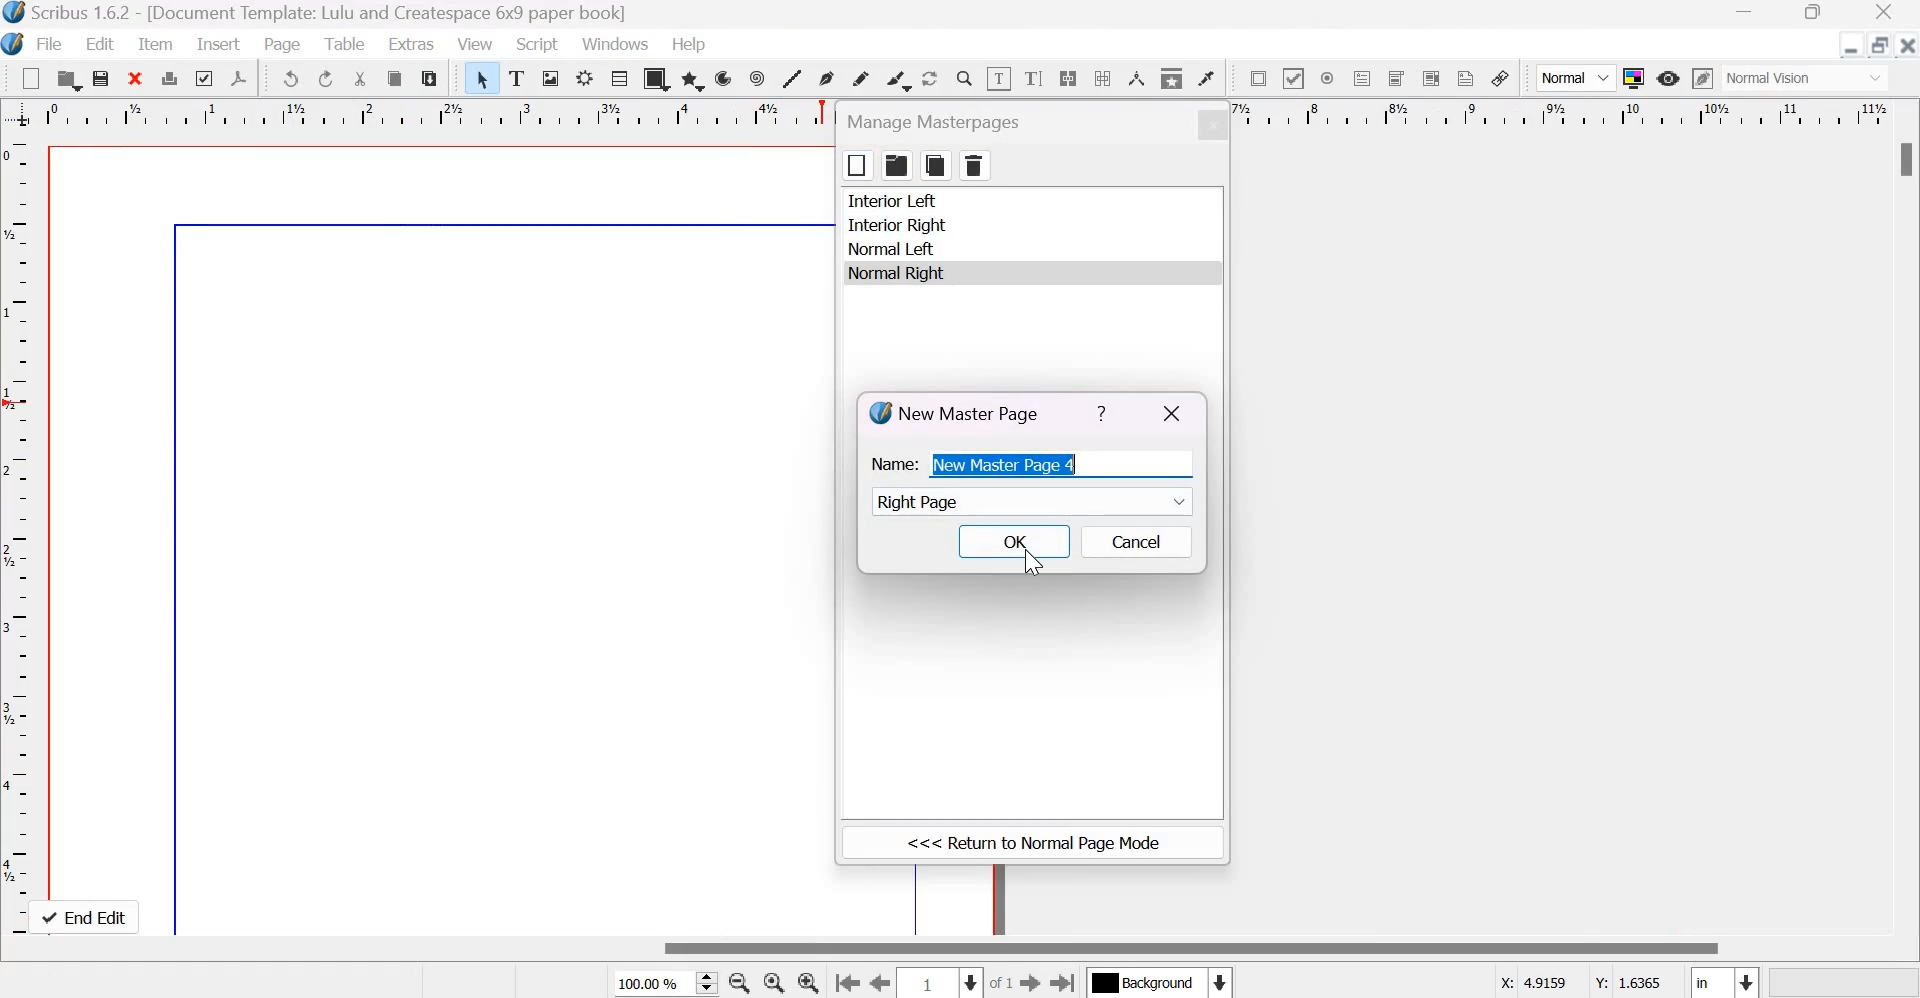 This screenshot has height=998, width=1920. Describe the element at coordinates (963, 78) in the screenshot. I see `Zoom in or out` at that location.